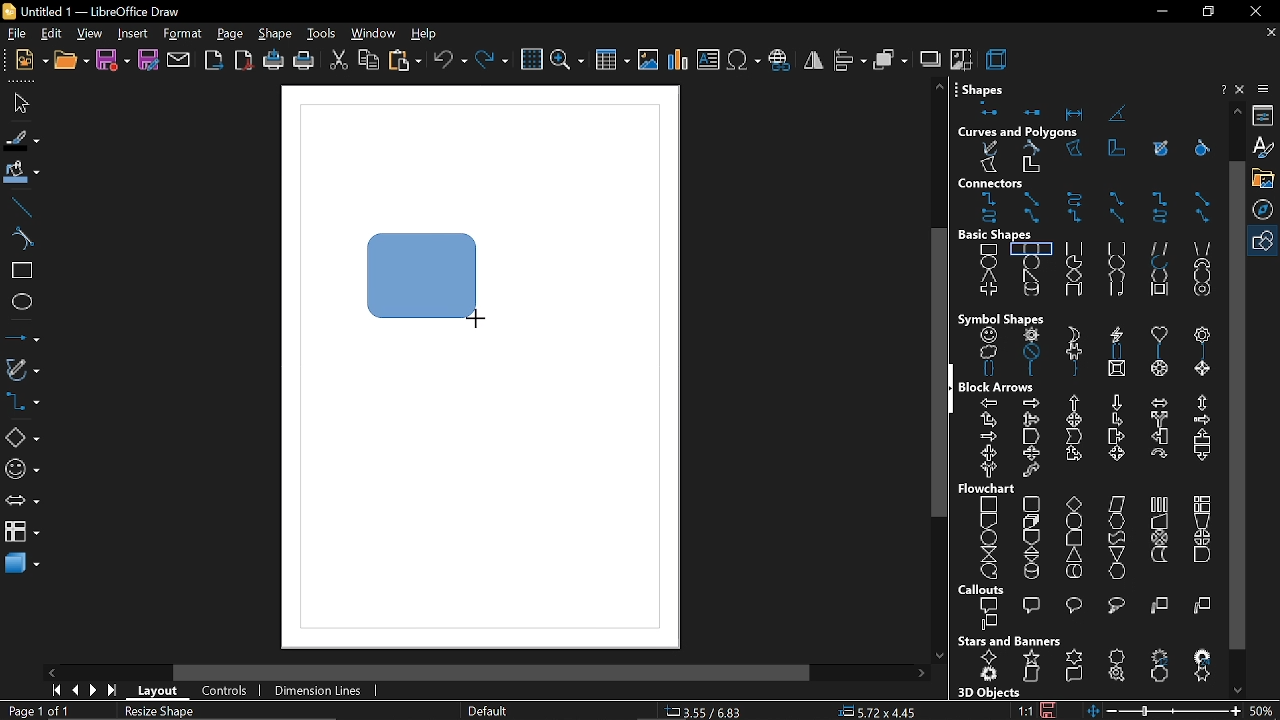  What do you see at coordinates (780, 61) in the screenshot?
I see `insert hyperlink` at bounding box center [780, 61].